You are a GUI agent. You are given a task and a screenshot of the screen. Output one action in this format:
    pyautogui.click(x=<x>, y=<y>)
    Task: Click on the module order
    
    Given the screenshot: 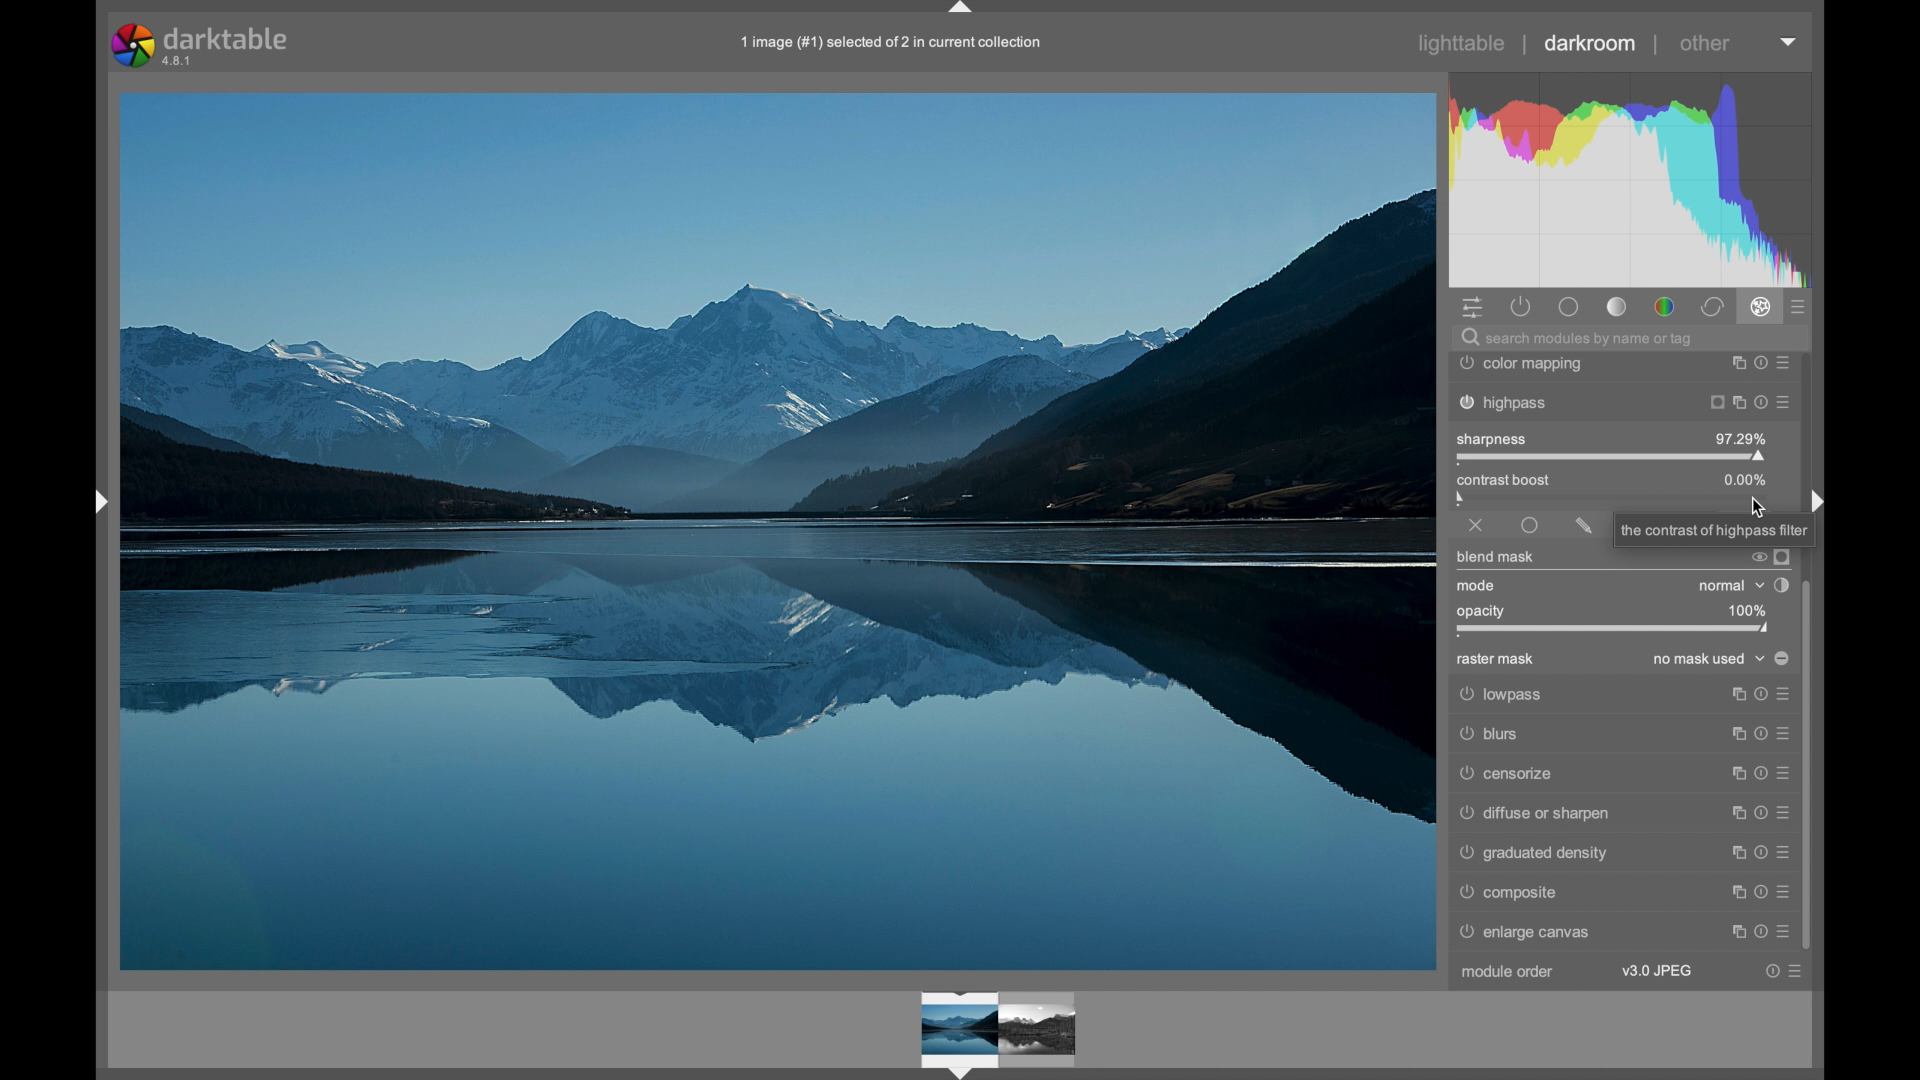 What is the action you would take?
    pyautogui.click(x=1508, y=971)
    